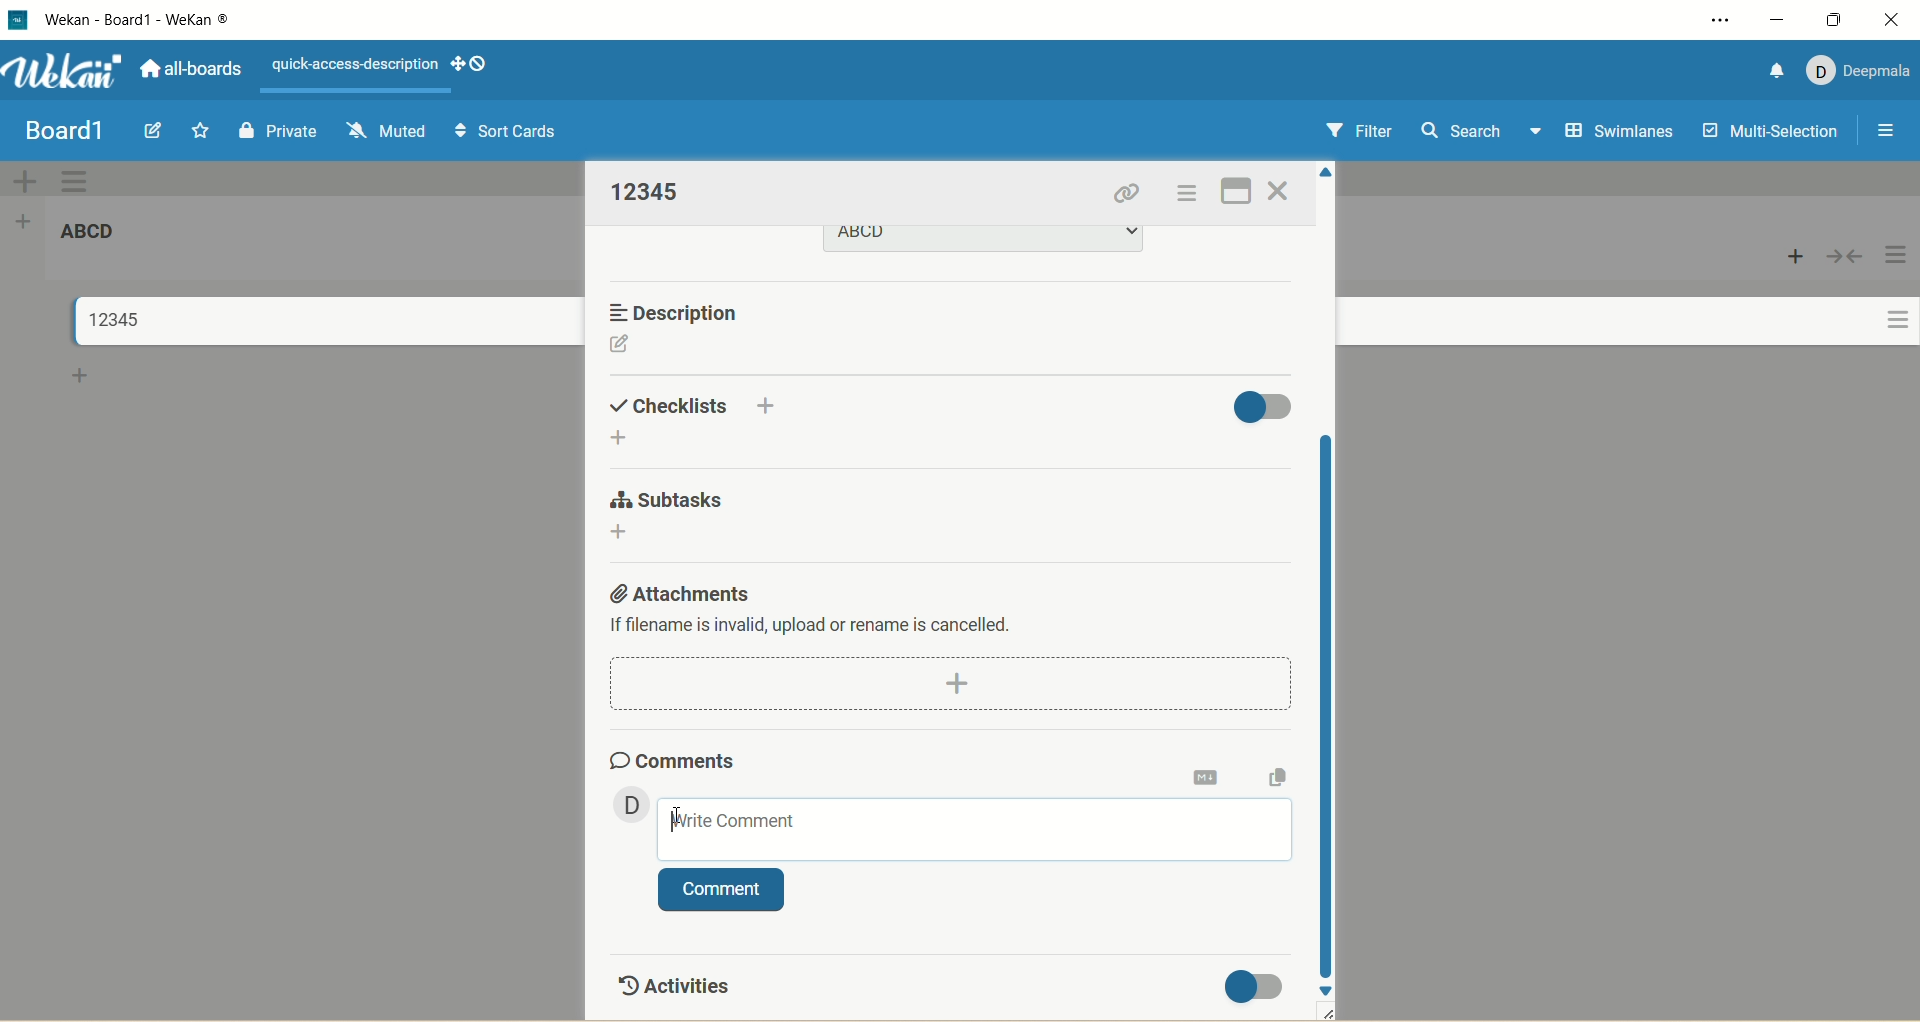 The image size is (1920, 1022). I want to click on notification, so click(1769, 69).